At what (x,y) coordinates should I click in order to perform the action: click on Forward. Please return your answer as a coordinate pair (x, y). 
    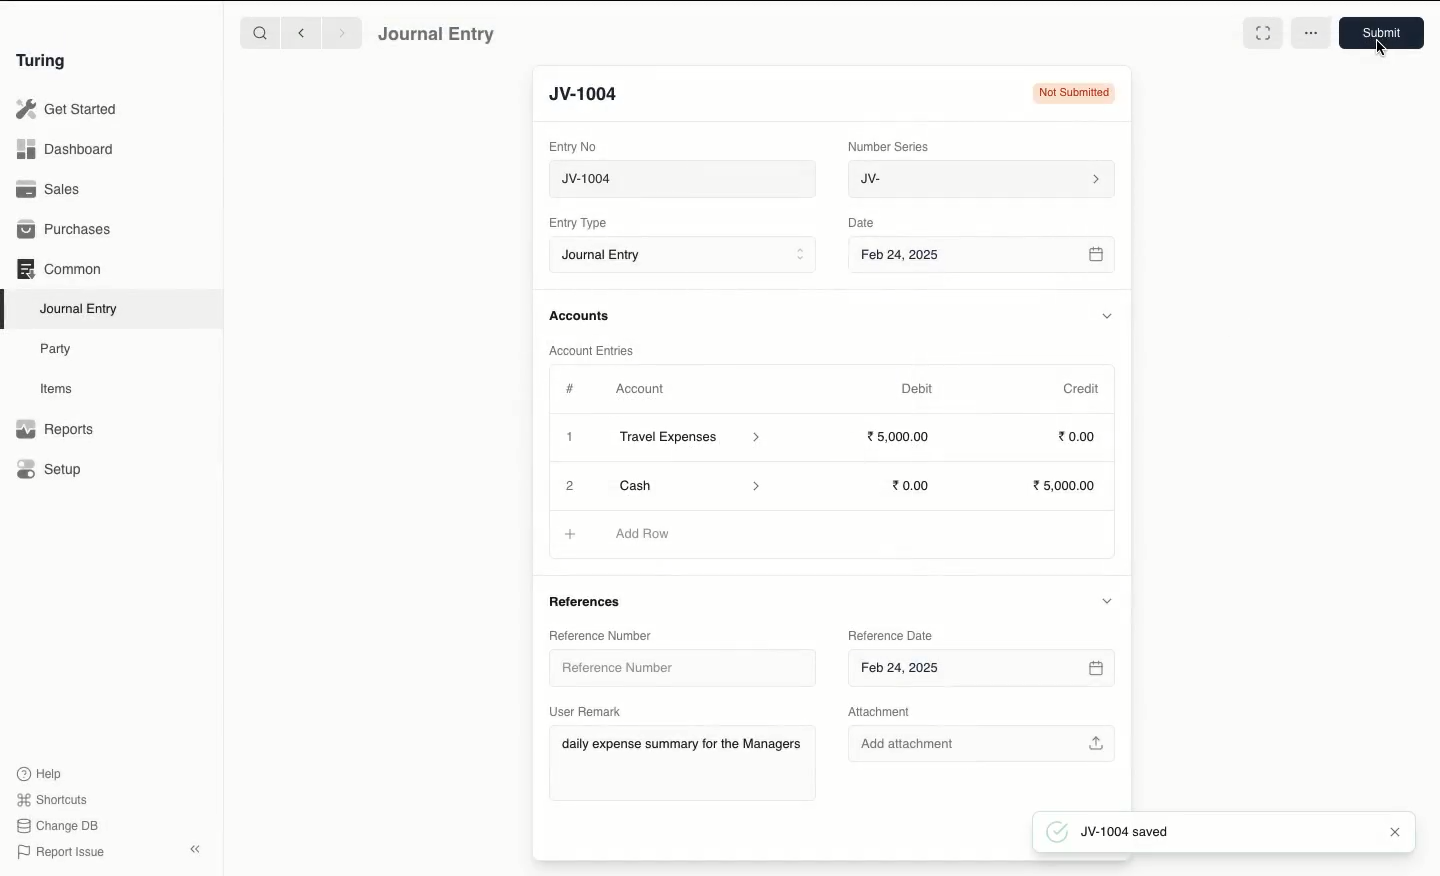
    Looking at the image, I should click on (343, 32).